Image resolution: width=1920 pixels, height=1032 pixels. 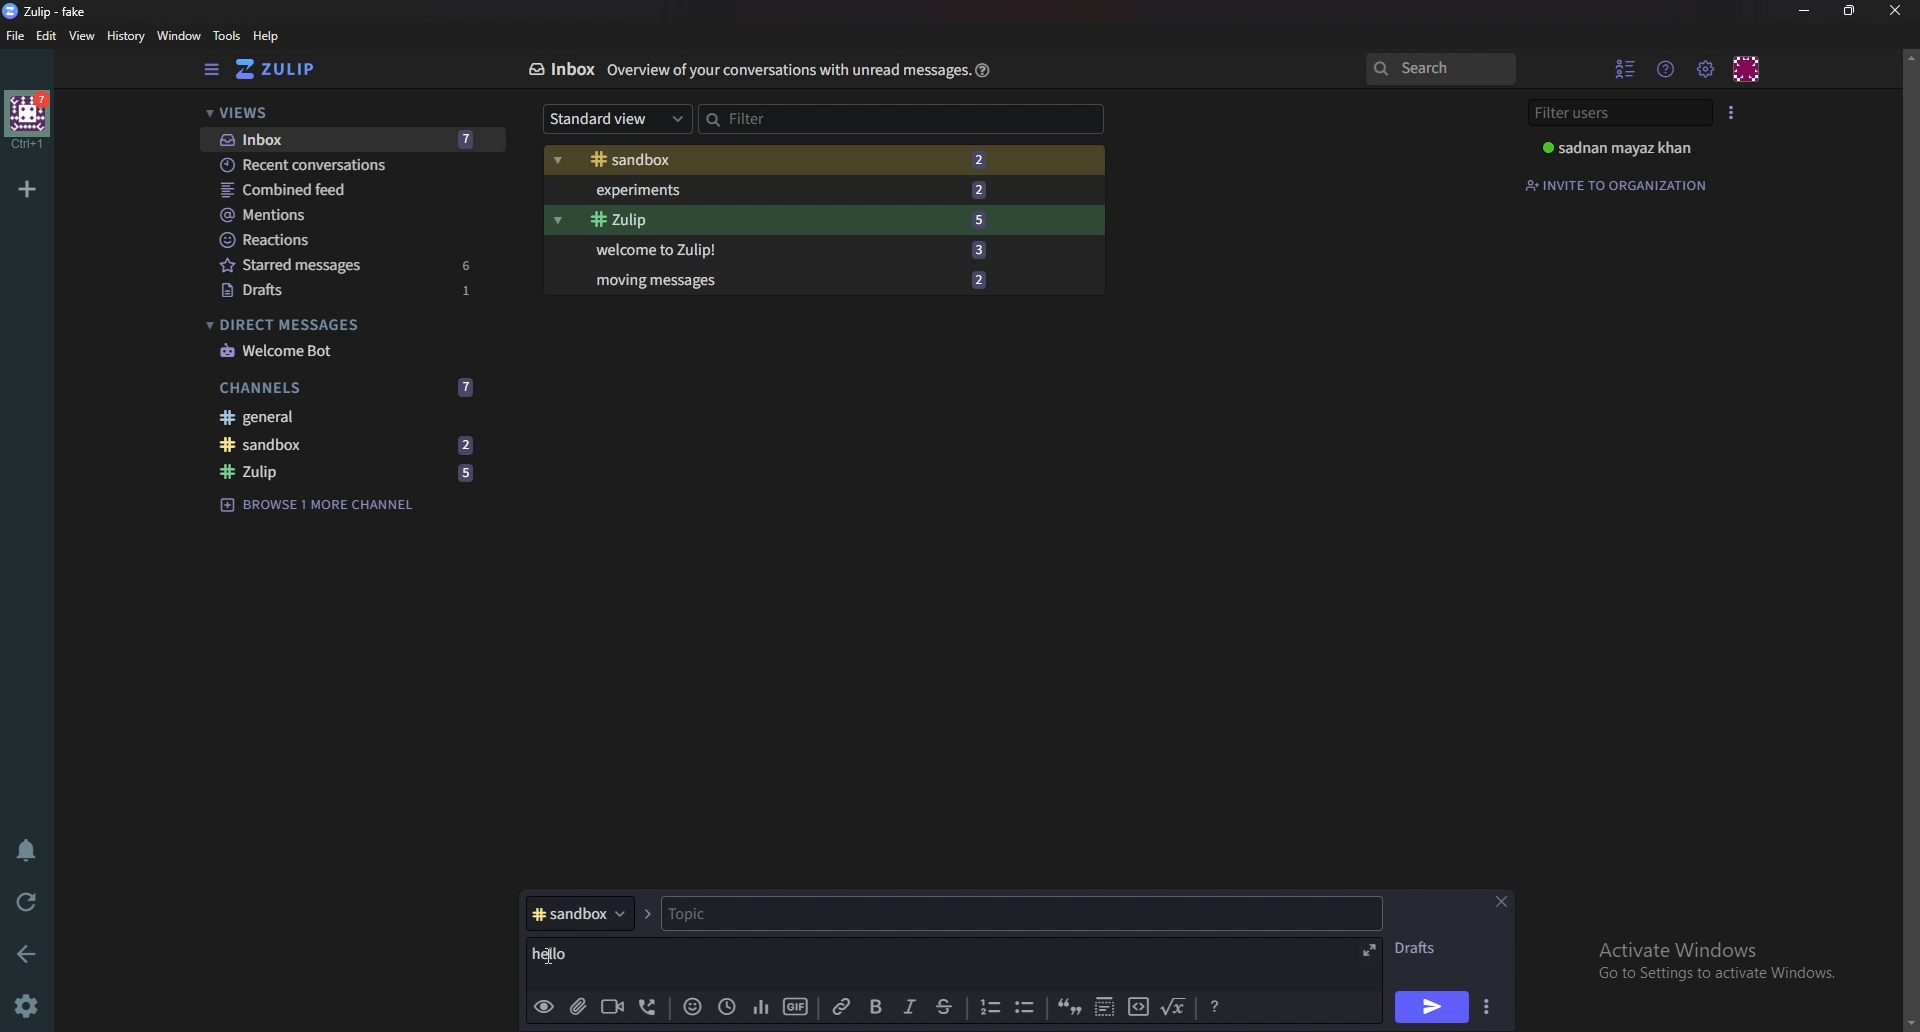 What do you see at coordinates (1748, 67) in the screenshot?
I see `personal menu` at bounding box center [1748, 67].